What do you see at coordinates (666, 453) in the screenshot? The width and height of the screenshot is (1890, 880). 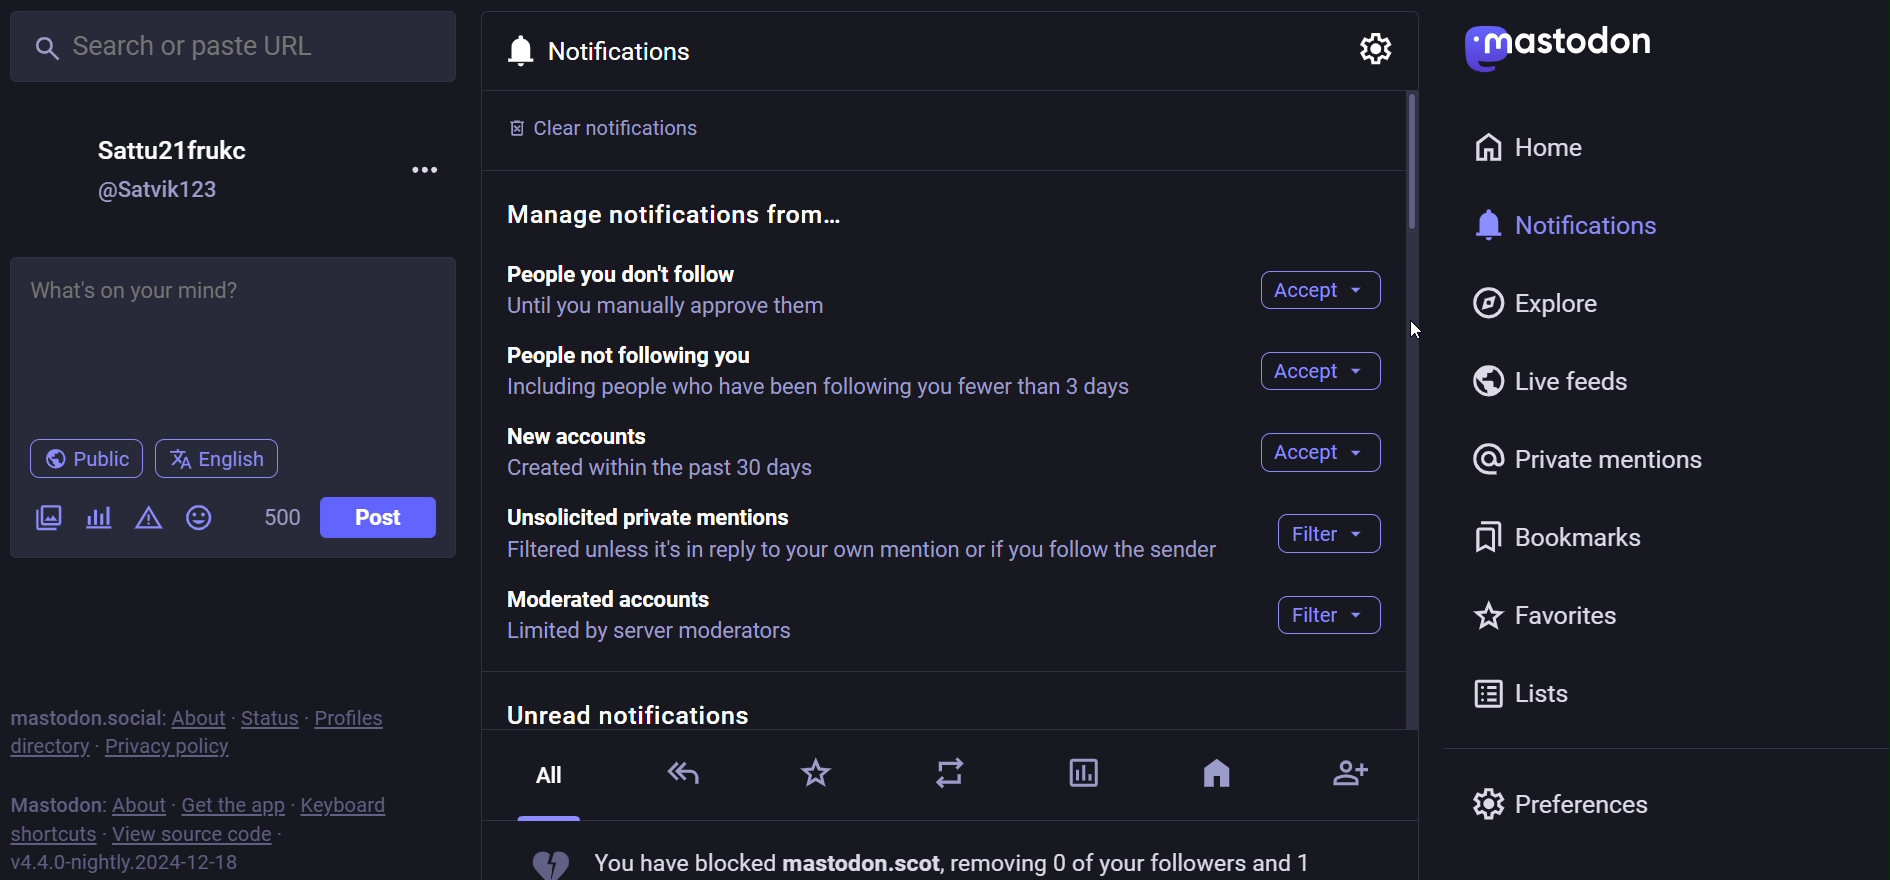 I see `New accounts
Created within the past 30 days` at bounding box center [666, 453].